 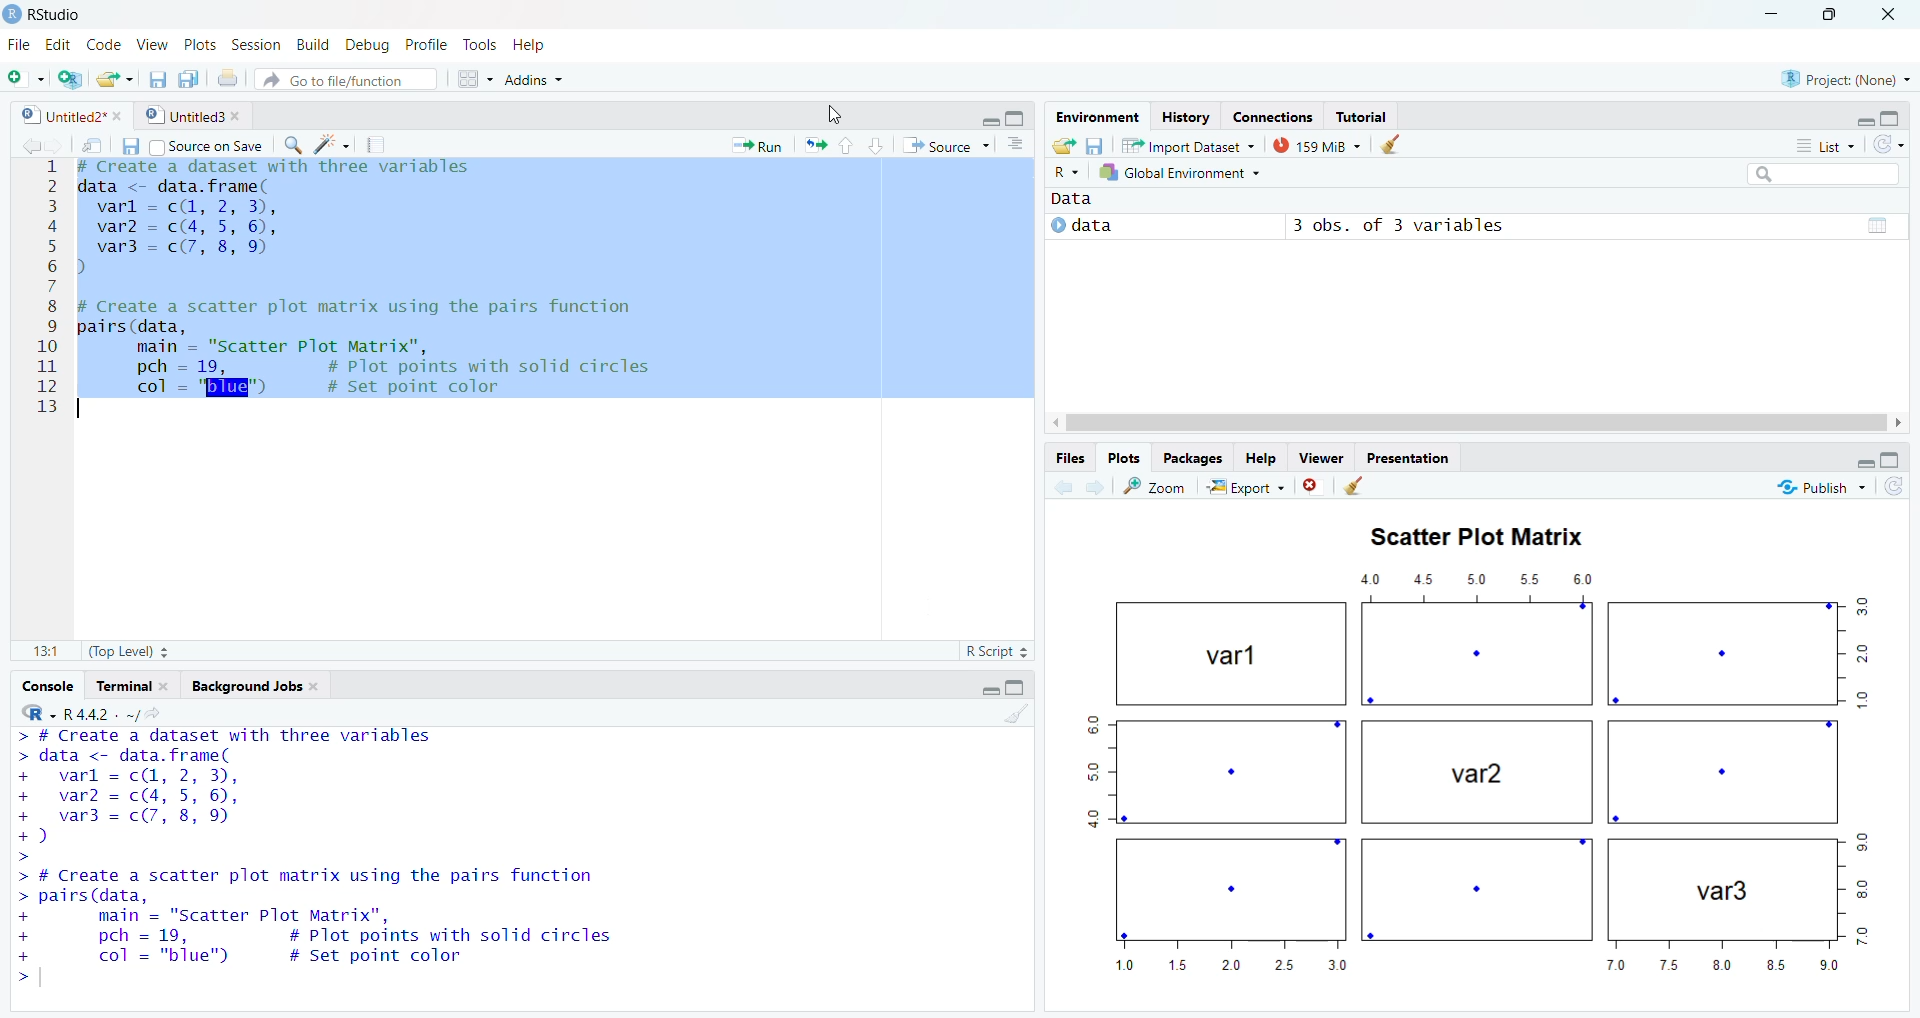 I want to click on A Go to file/function, so click(x=345, y=79).